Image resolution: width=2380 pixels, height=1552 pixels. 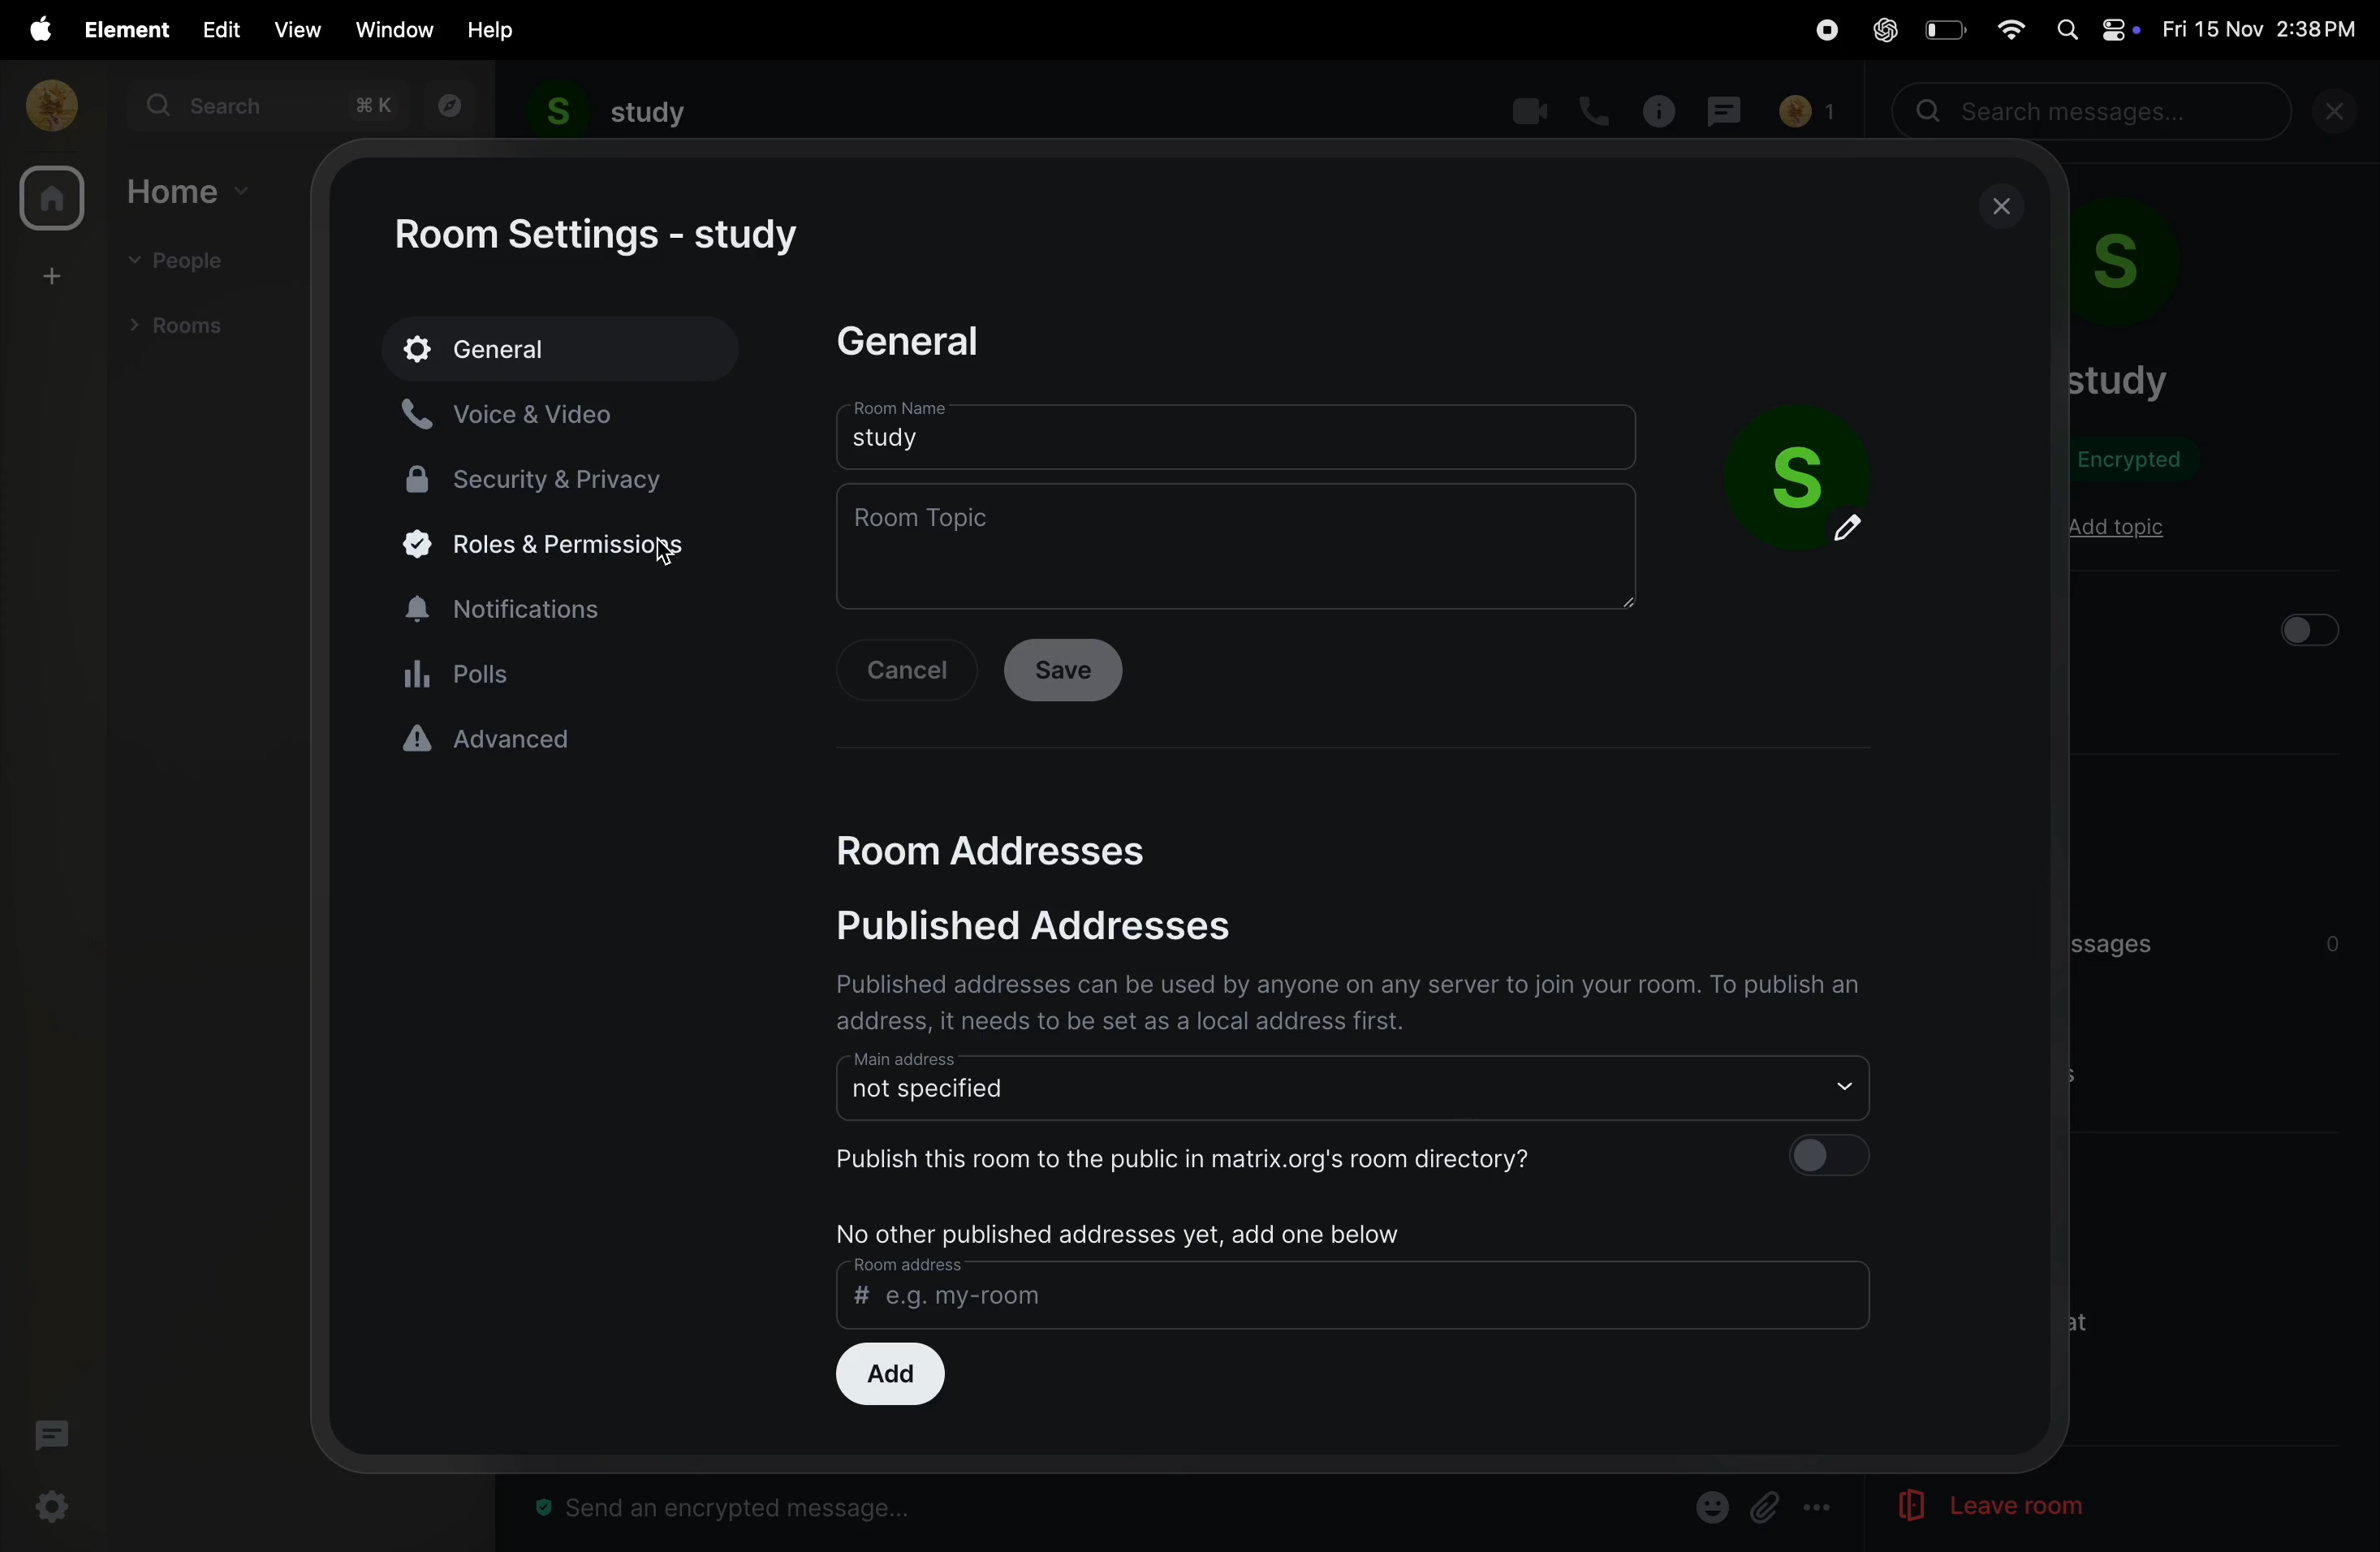 What do you see at coordinates (186, 323) in the screenshot?
I see `rooms` at bounding box center [186, 323].